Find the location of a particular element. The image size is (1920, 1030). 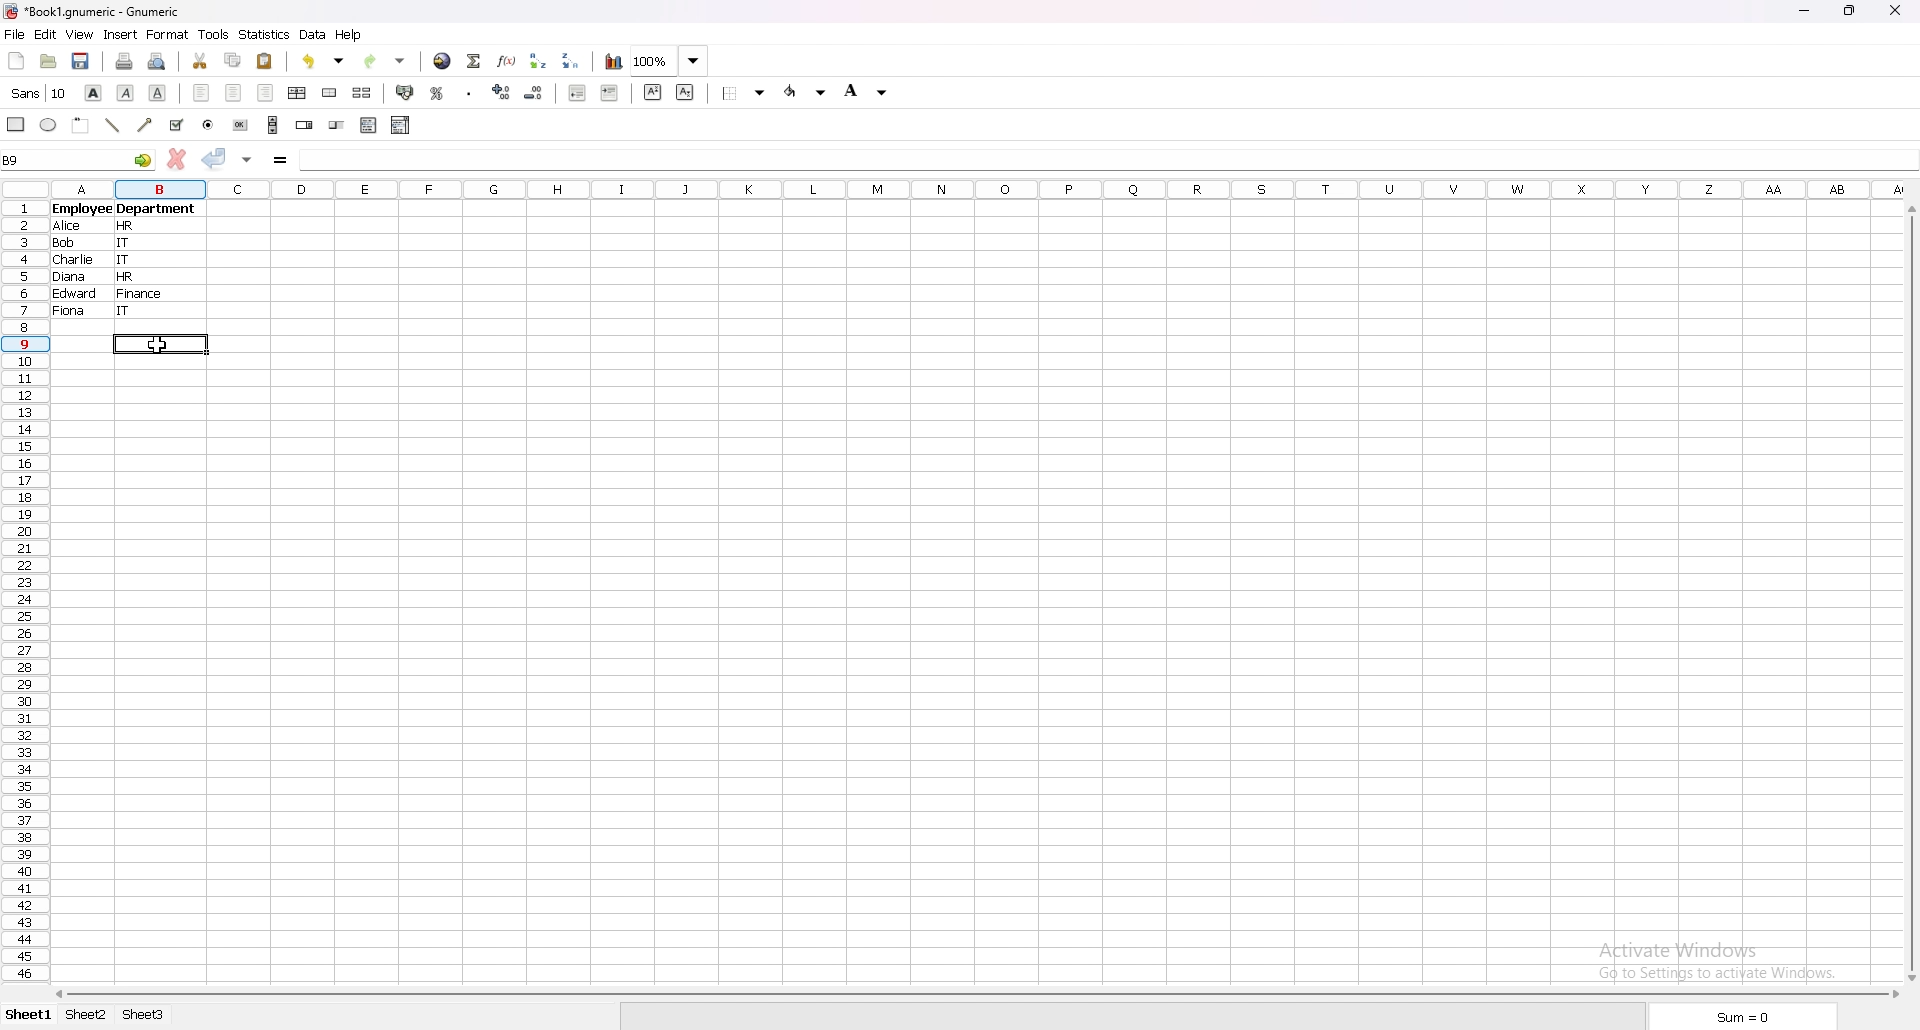

border is located at coordinates (744, 93).